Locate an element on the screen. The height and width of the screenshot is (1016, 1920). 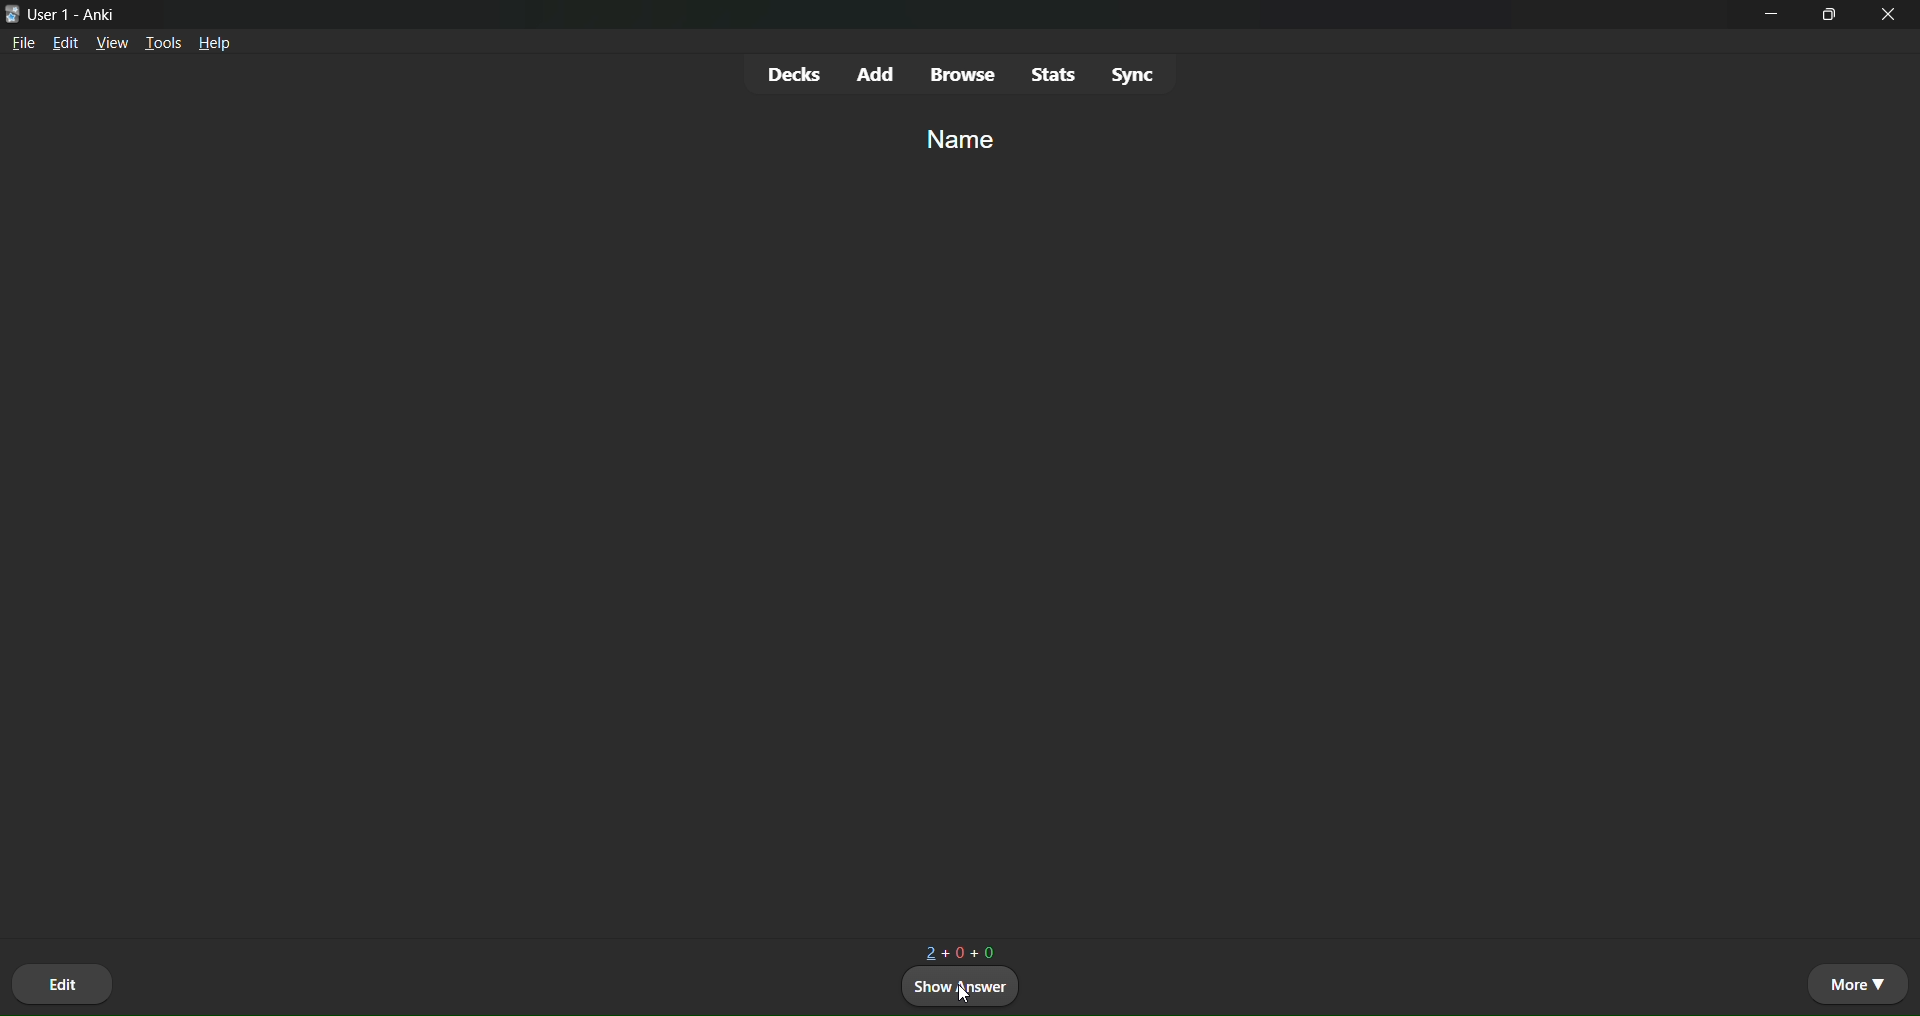
more is located at coordinates (1856, 983).